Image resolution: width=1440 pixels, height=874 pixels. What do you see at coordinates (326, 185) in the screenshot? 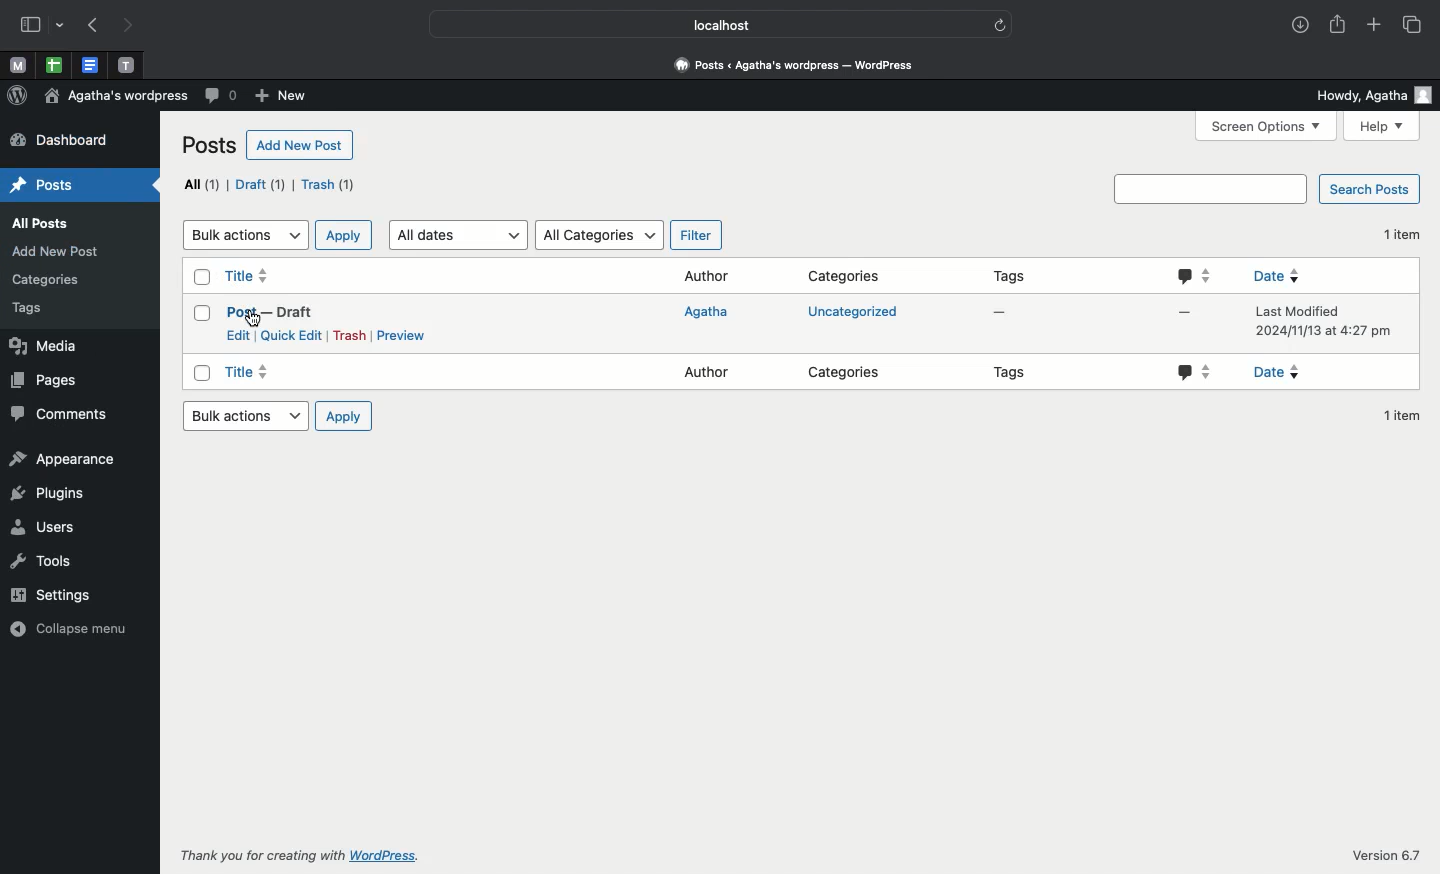
I see `Trash (1)` at bounding box center [326, 185].